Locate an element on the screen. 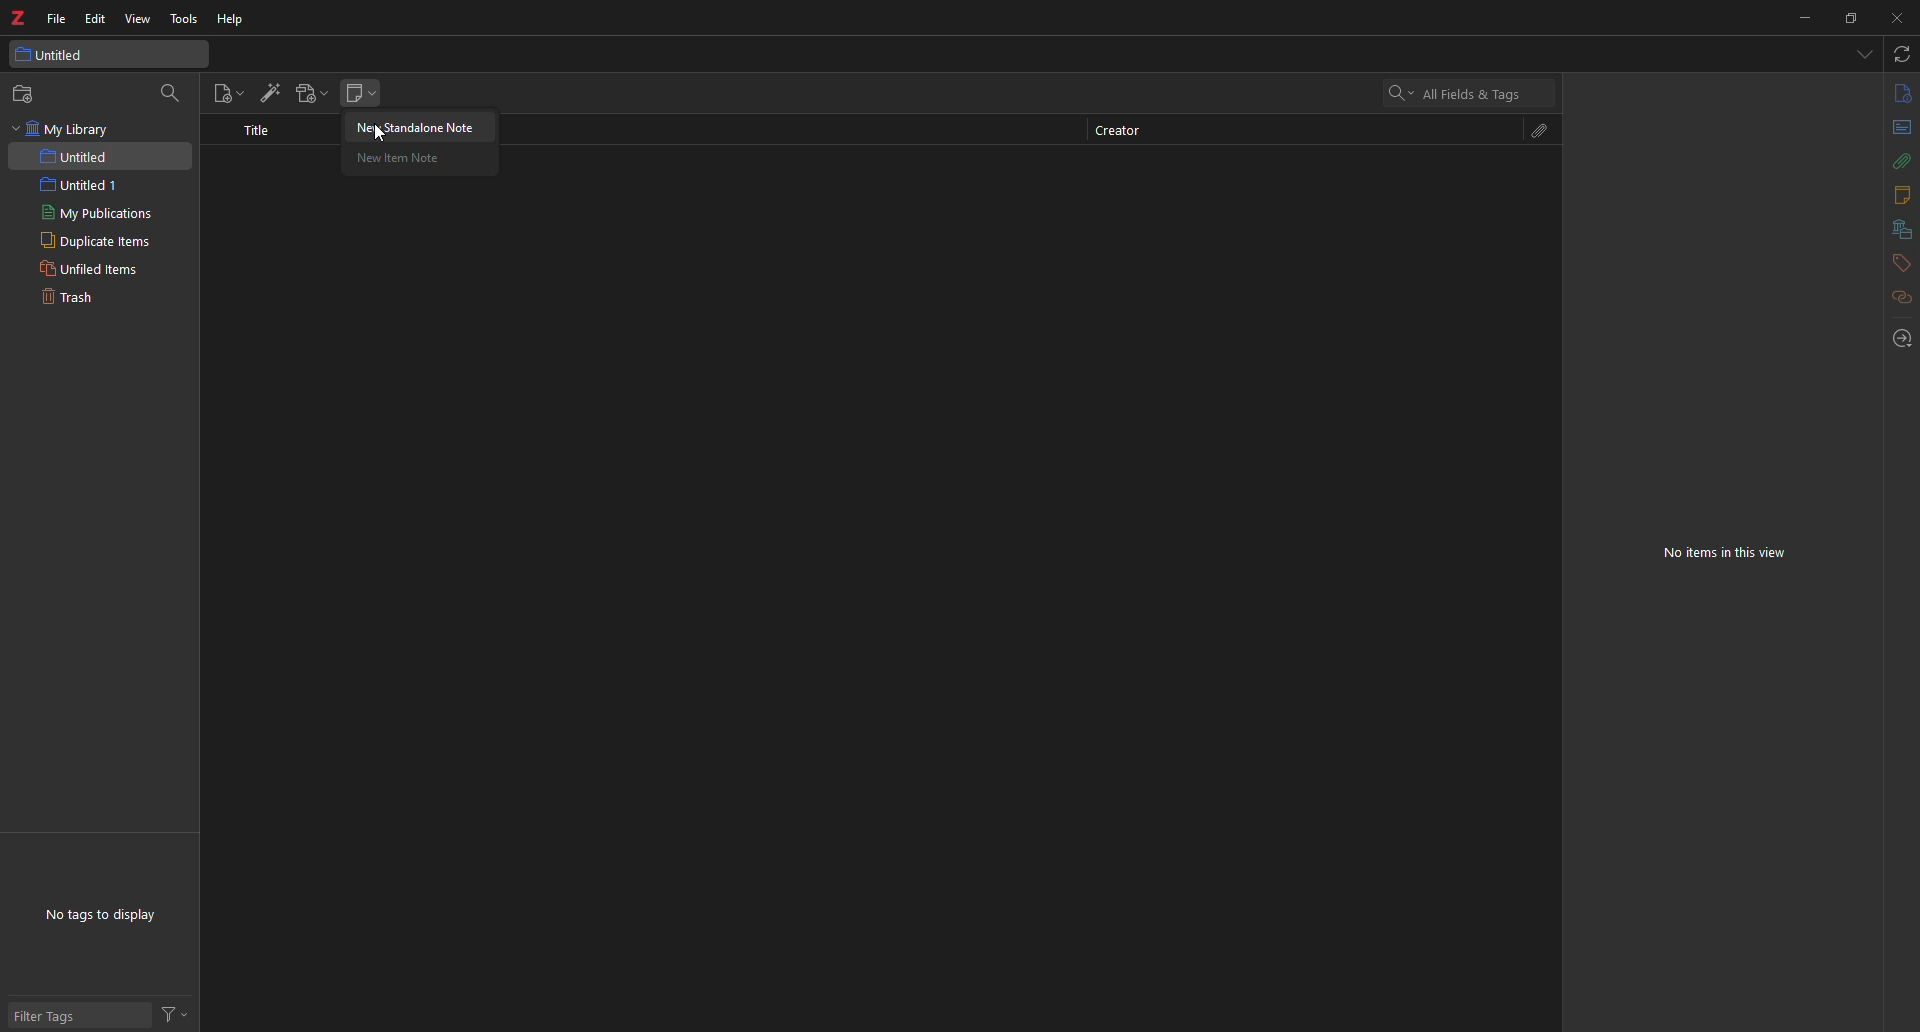 The image size is (1920, 1032). add attachment is located at coordinates (314, 91).